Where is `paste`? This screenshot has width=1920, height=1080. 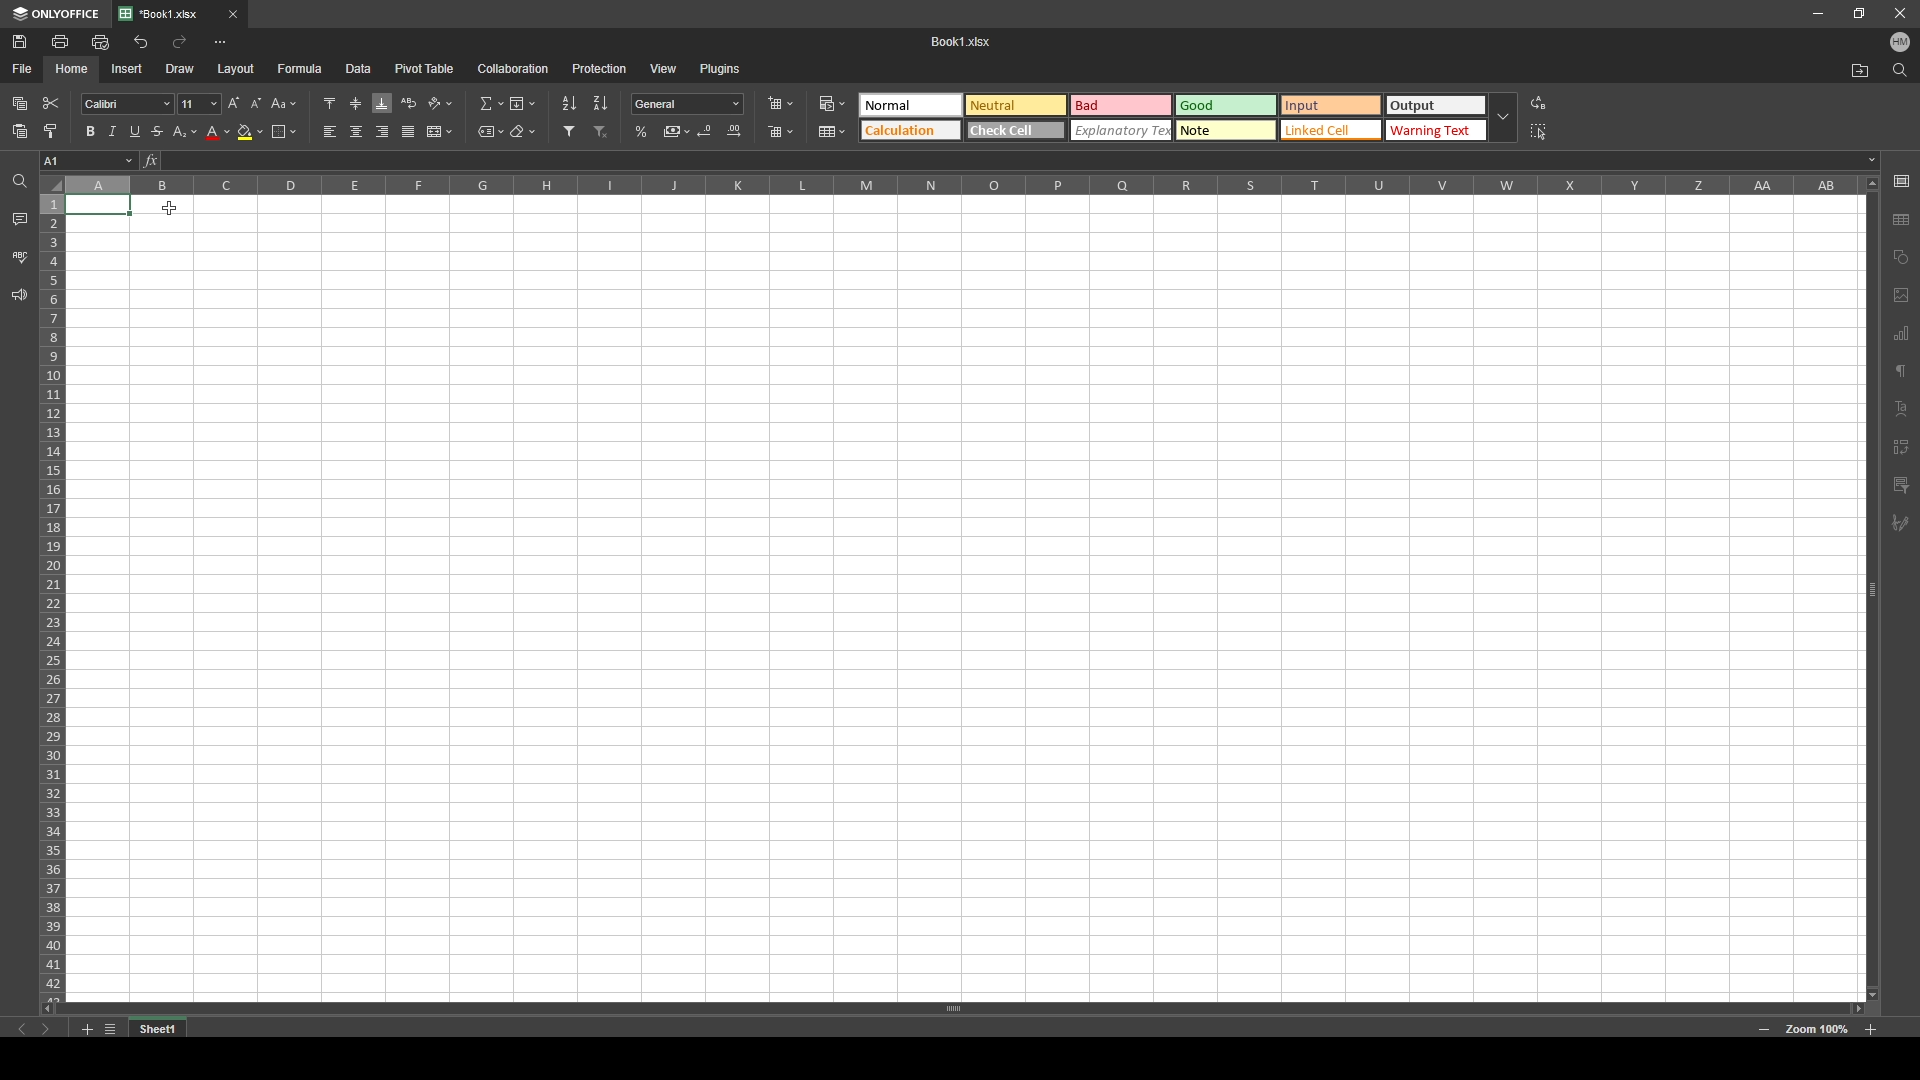 paste is located at coordinates (20, 104).